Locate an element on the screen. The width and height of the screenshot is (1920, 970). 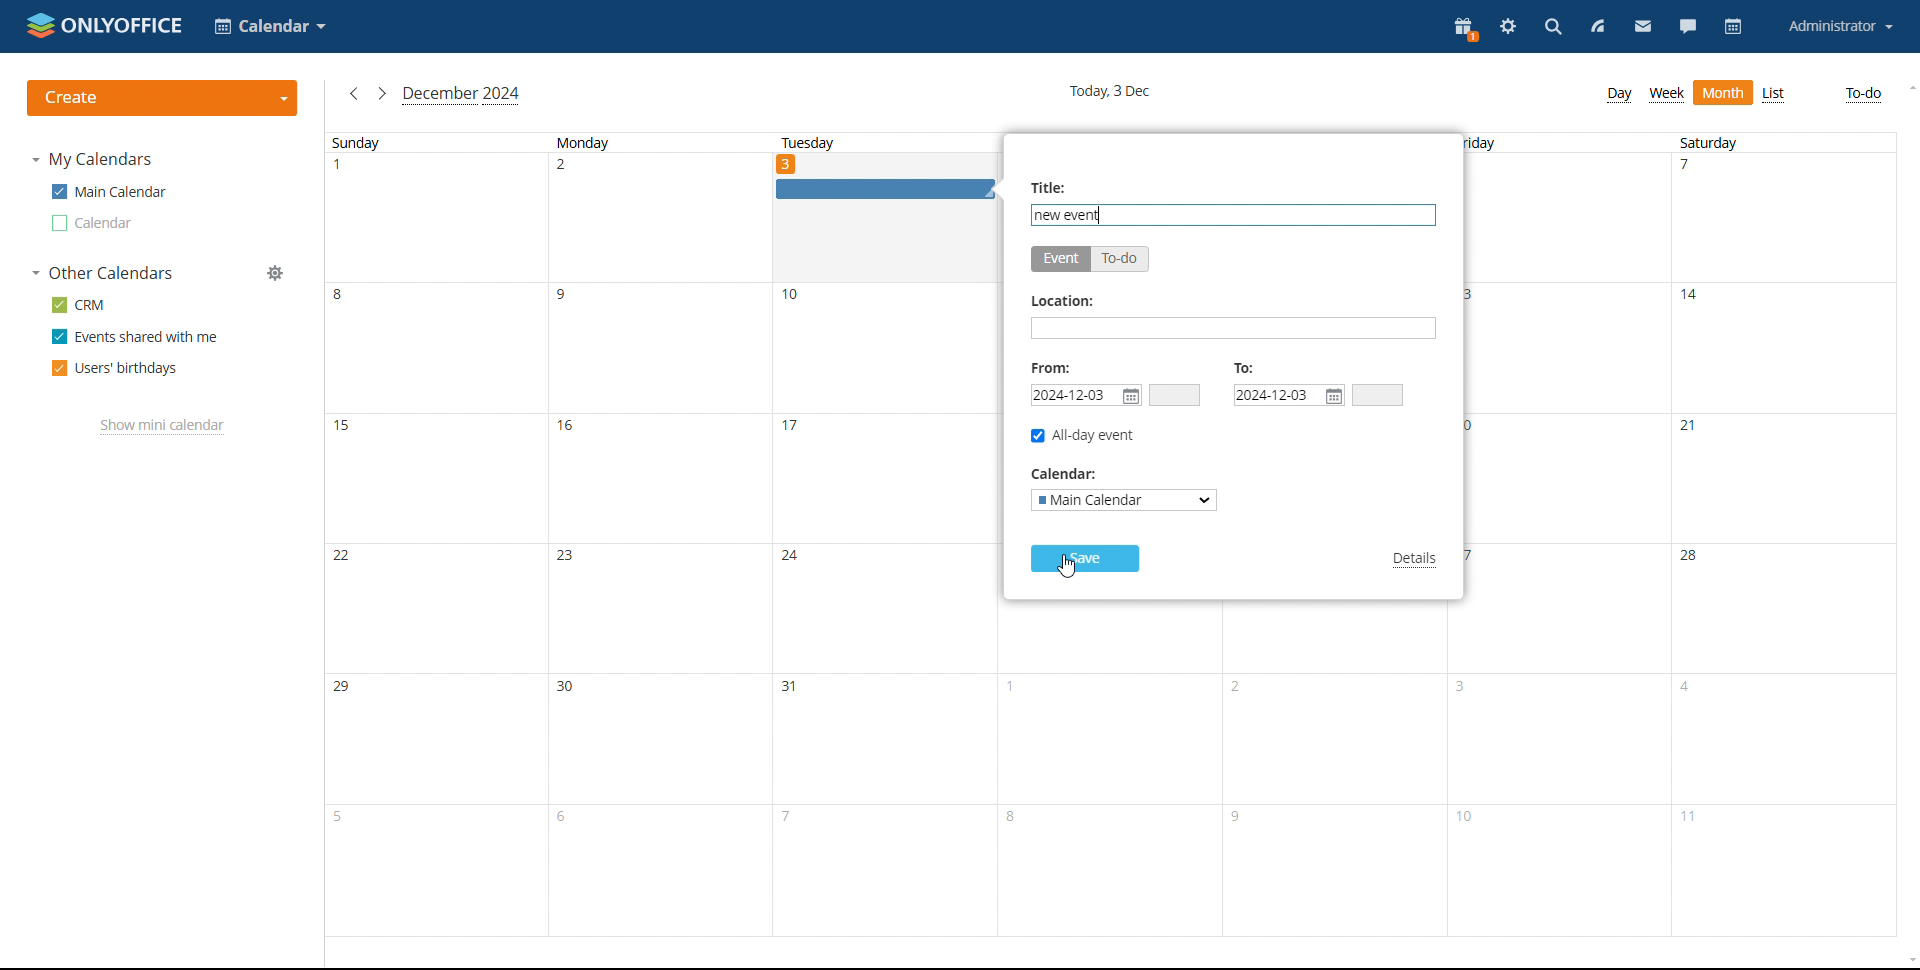
event is located at coordinates (1058, 258).